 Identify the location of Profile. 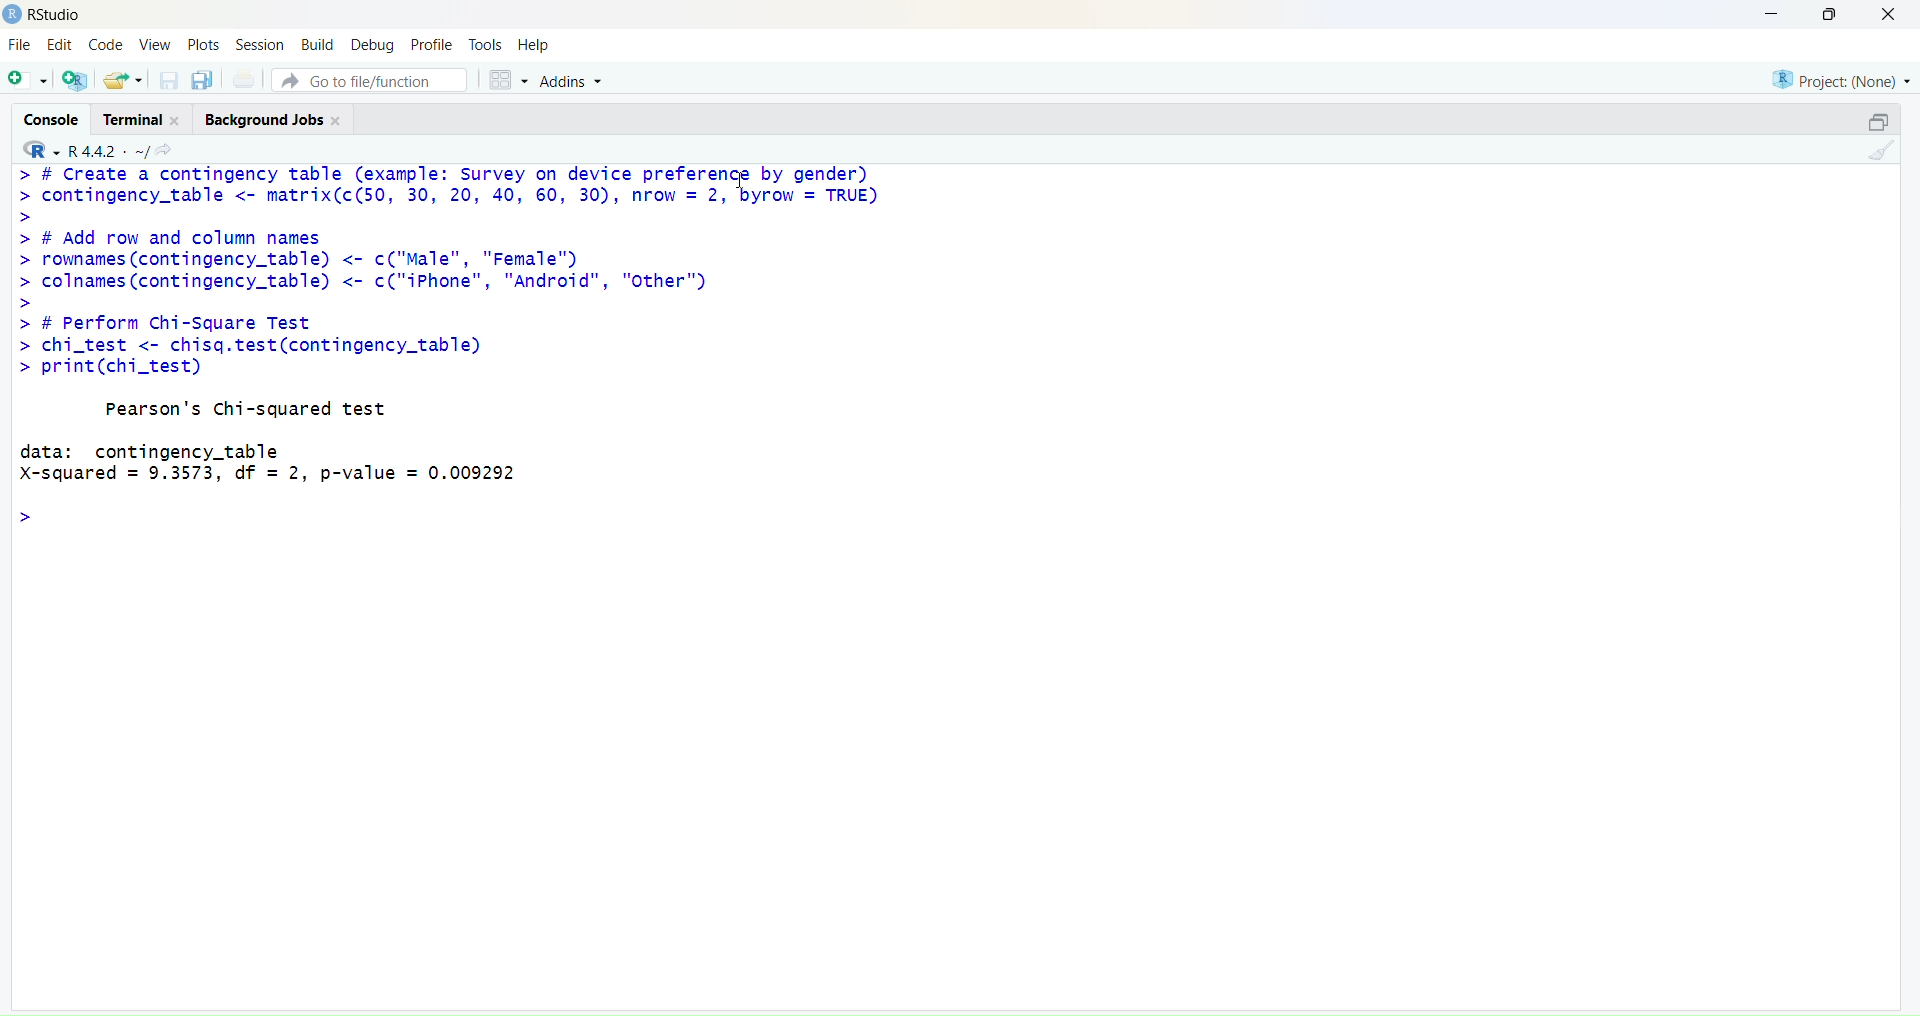
(435, 46).